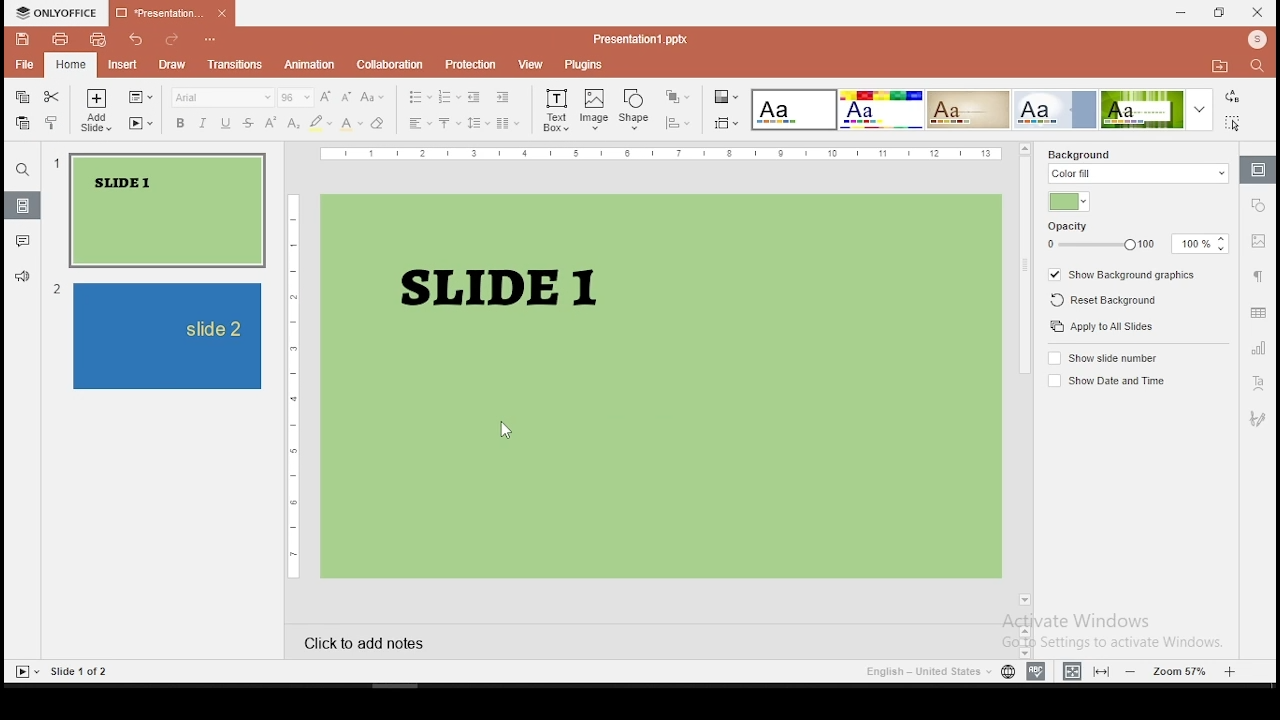 This screenshot has height=720, width=1280. Describe the element at coordinates (450, 123) in the screenshot. I see `vertical alignment` at that location.